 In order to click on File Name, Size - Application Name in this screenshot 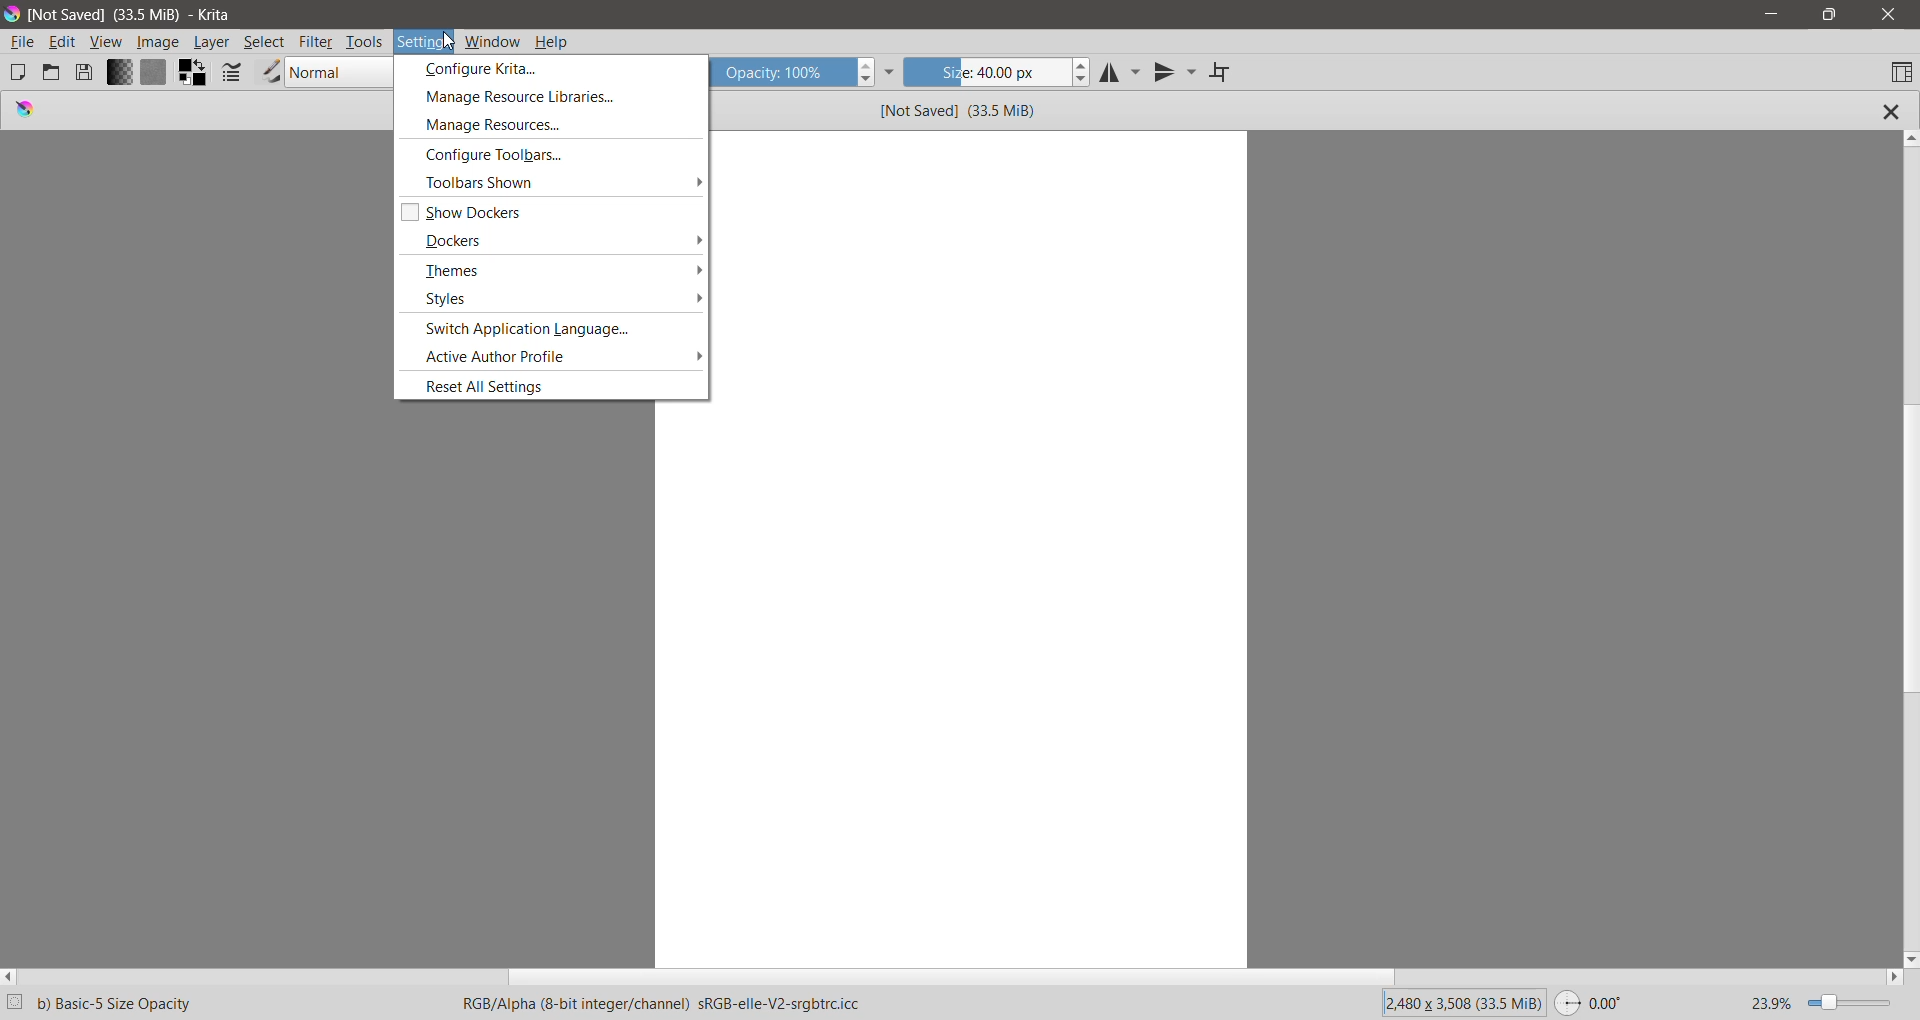, I will do `click(134, 14)`.